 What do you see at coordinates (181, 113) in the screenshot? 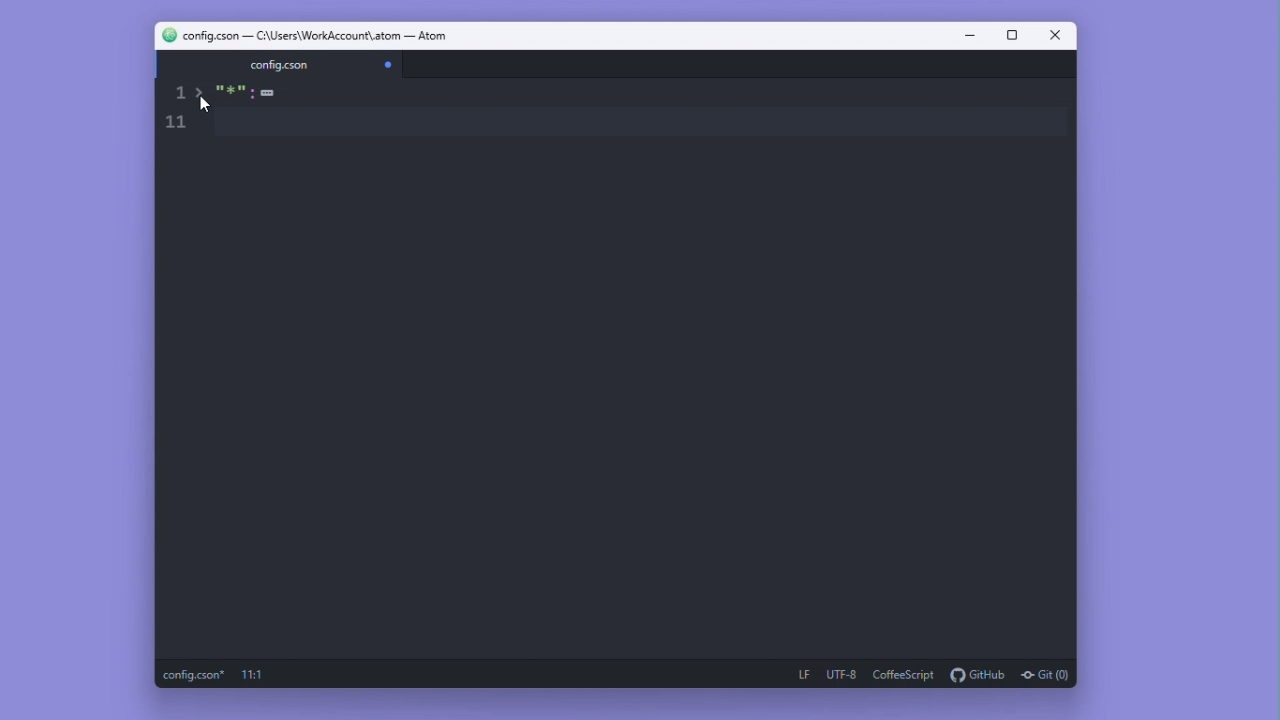
I see `scale` at bounding box center [181, 113].